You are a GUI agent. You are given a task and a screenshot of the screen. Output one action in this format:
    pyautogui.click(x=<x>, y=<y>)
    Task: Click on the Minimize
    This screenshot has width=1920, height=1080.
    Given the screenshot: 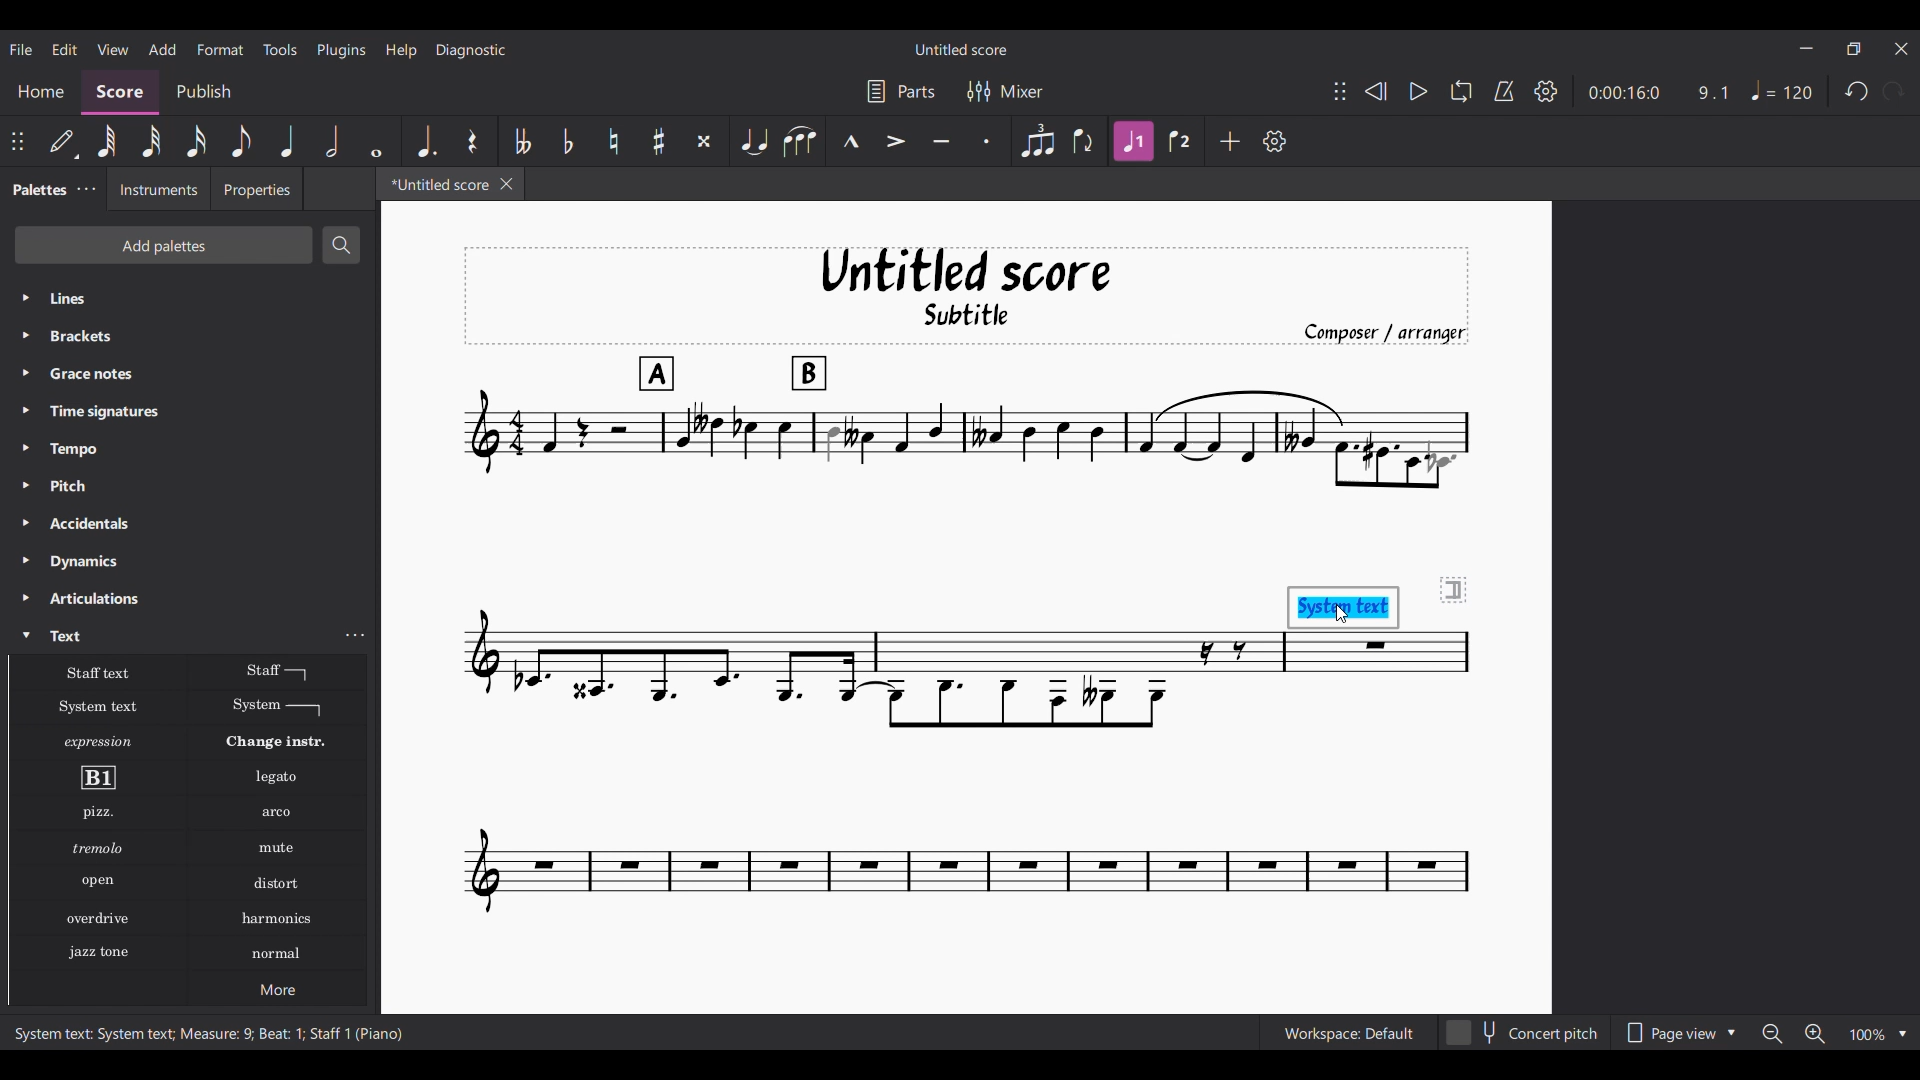 What is the action you would take?
    pyautogui.click(x=1807, y=48)
    